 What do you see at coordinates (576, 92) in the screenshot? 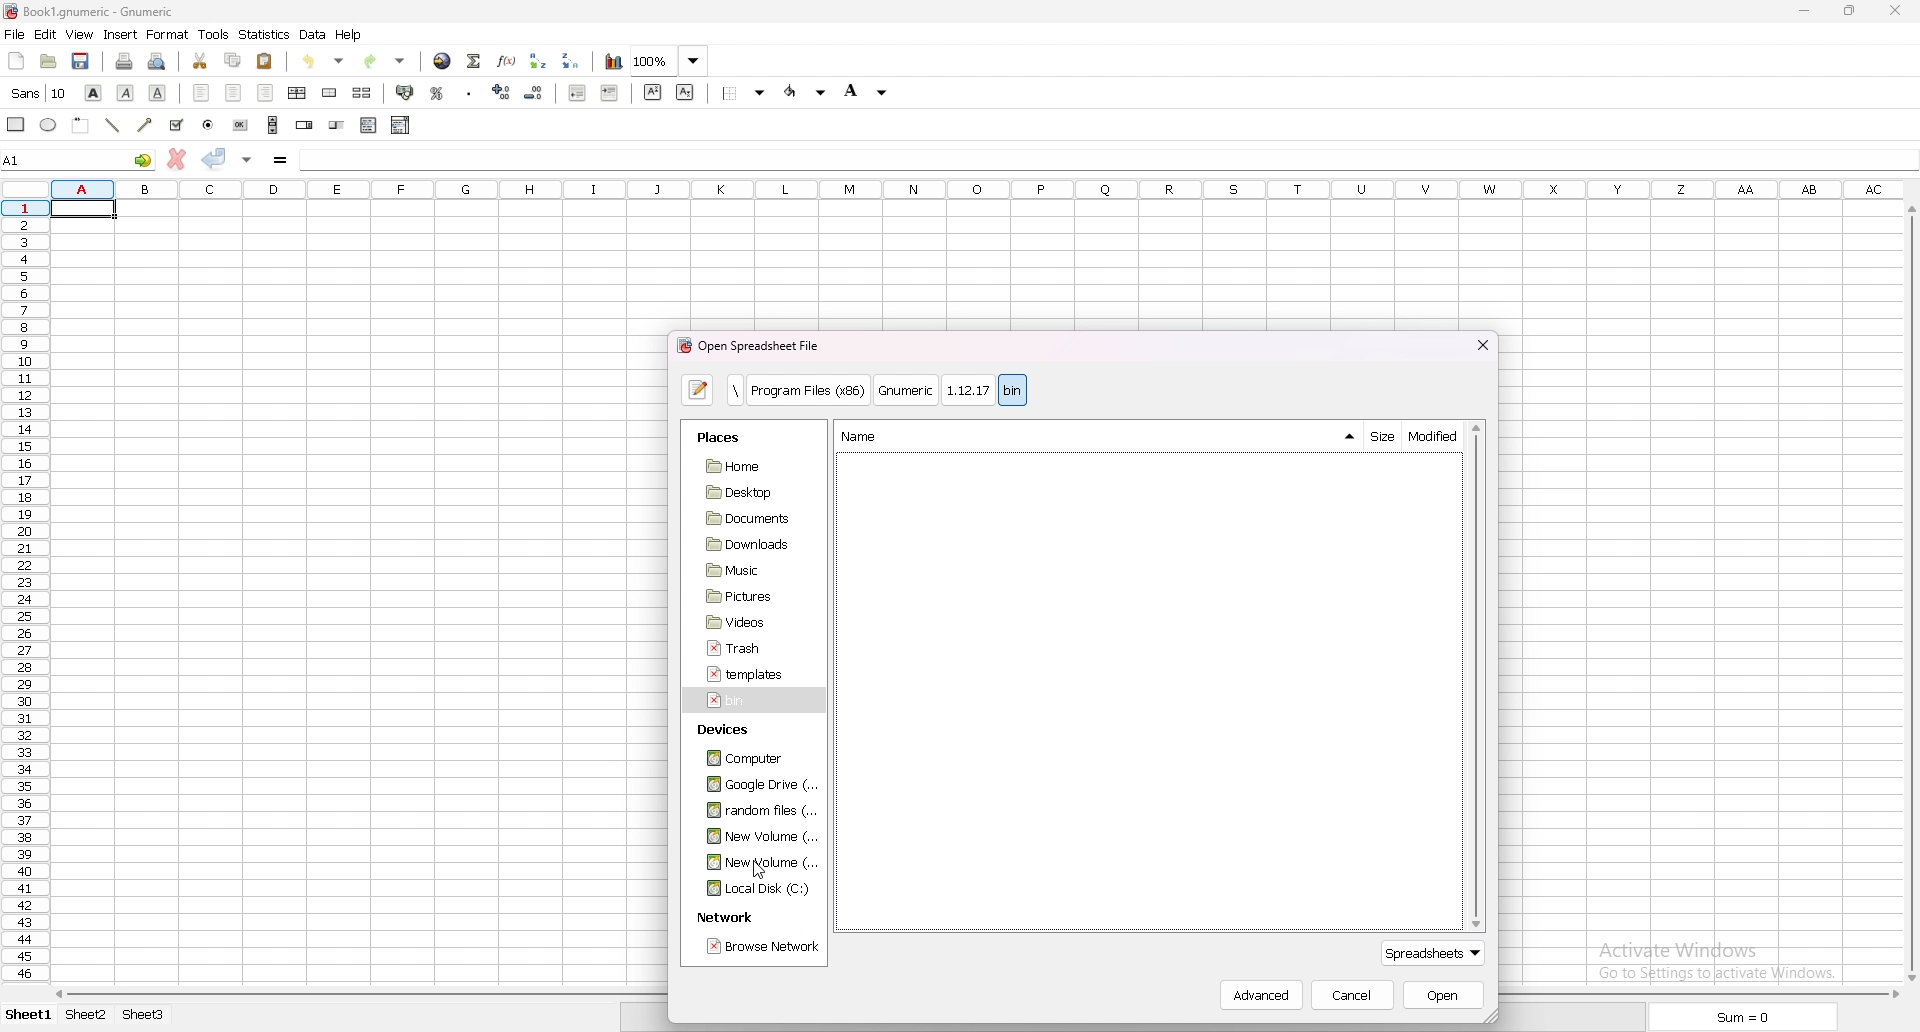
I see `decrease indent` at bounding box center [576, 92].